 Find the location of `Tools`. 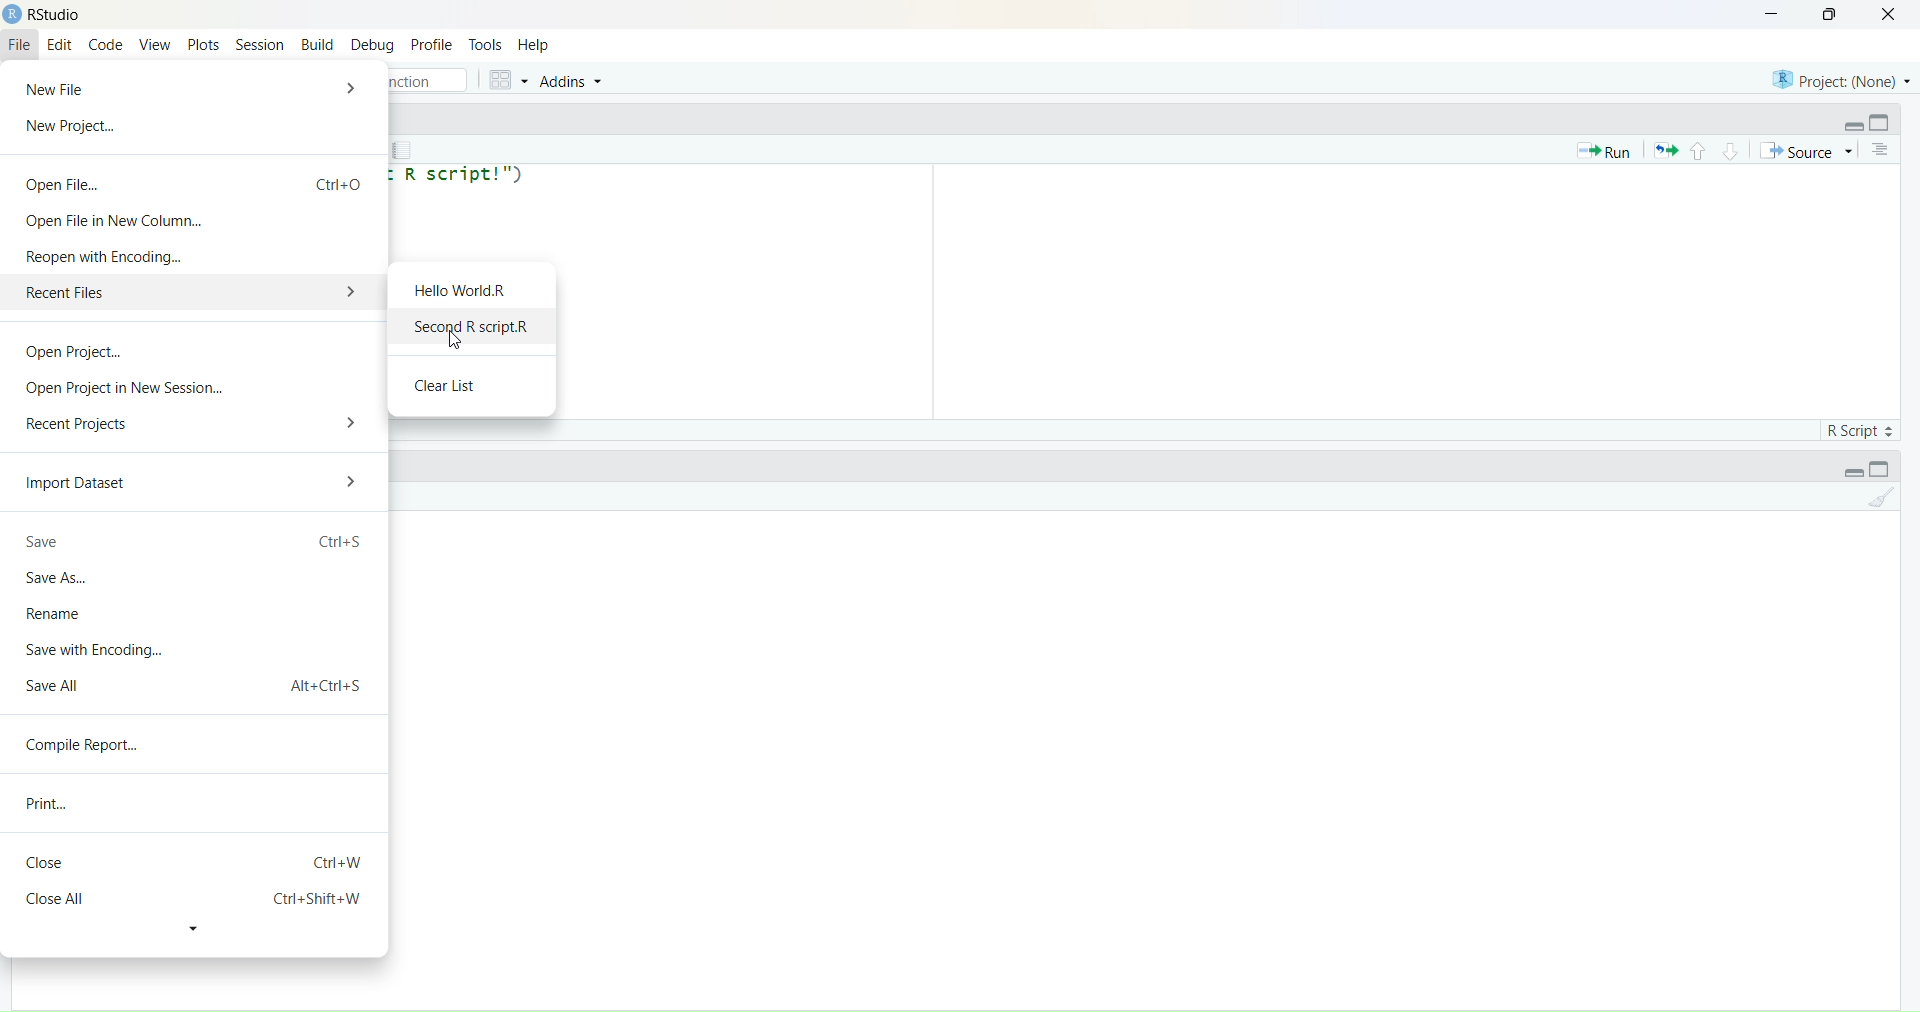

Tools is located at coordinates (487, 44).